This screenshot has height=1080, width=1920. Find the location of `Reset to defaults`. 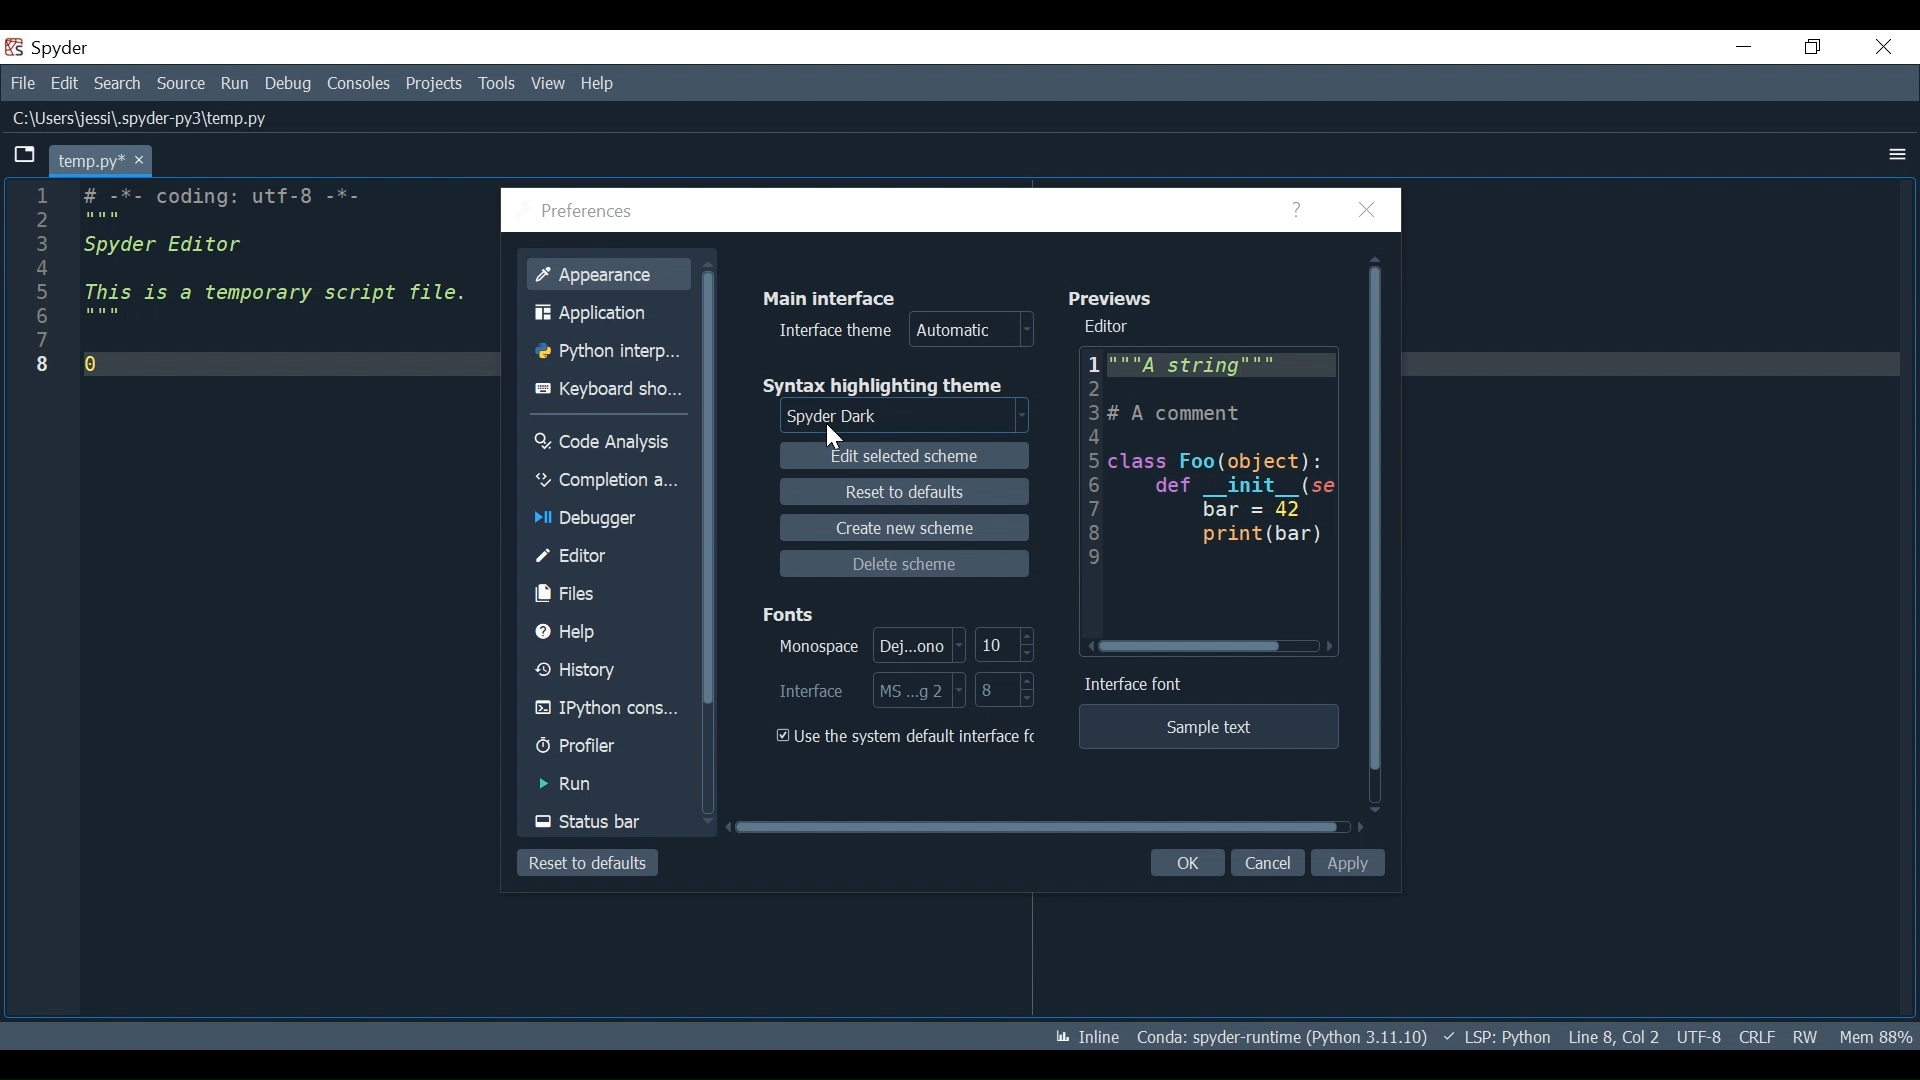

Reset to defaults is located at coordinates (903, 493).